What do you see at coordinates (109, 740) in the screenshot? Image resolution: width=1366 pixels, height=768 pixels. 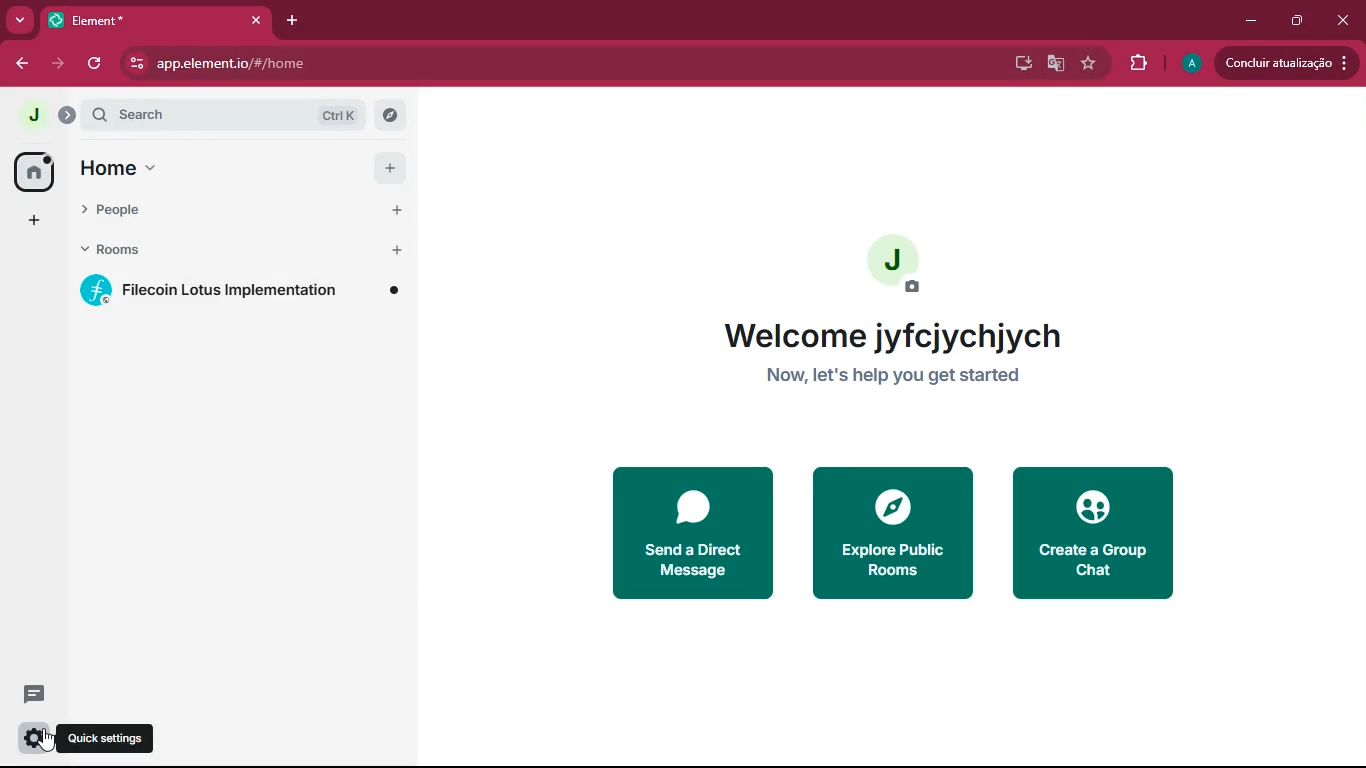 I see `Quick settings` at bounding box center [109, 740].